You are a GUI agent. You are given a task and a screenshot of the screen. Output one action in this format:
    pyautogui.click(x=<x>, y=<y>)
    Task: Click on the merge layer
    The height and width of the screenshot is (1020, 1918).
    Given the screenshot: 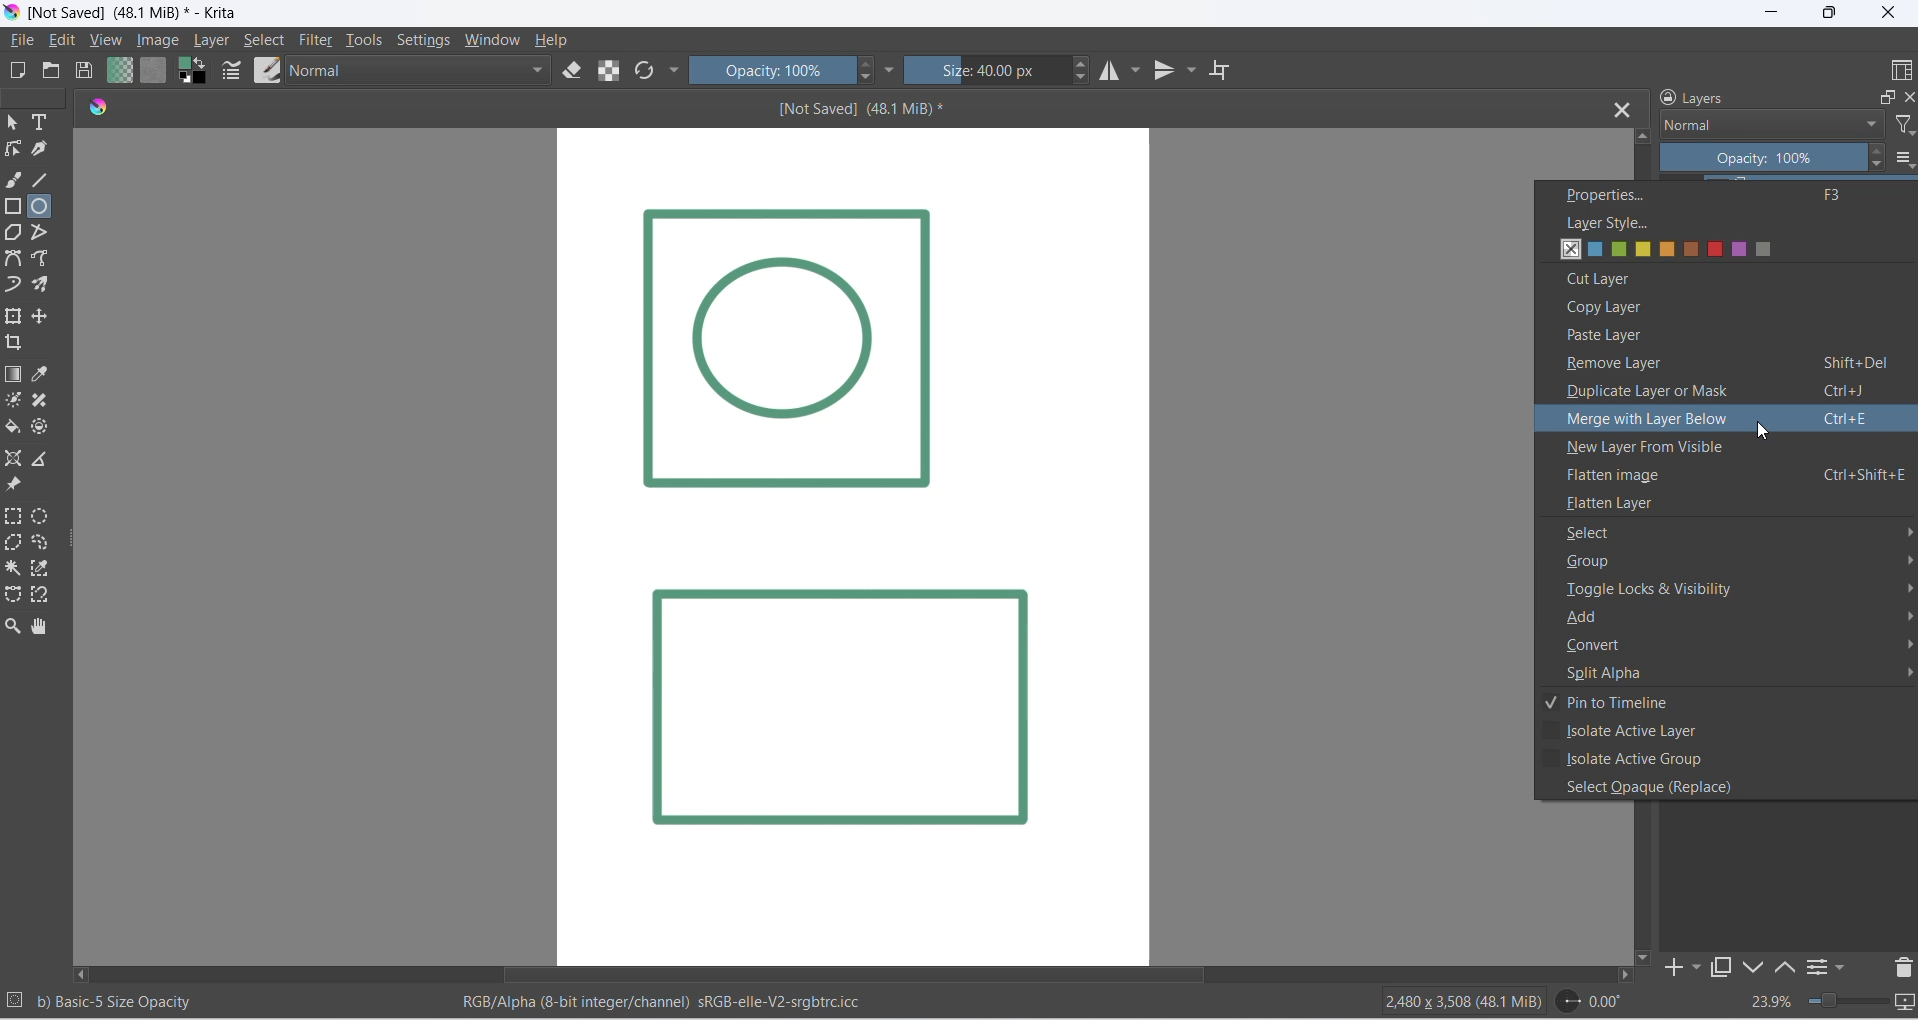 What is the action you would take?
    pyautogui.click(x=1732, y=417)
    